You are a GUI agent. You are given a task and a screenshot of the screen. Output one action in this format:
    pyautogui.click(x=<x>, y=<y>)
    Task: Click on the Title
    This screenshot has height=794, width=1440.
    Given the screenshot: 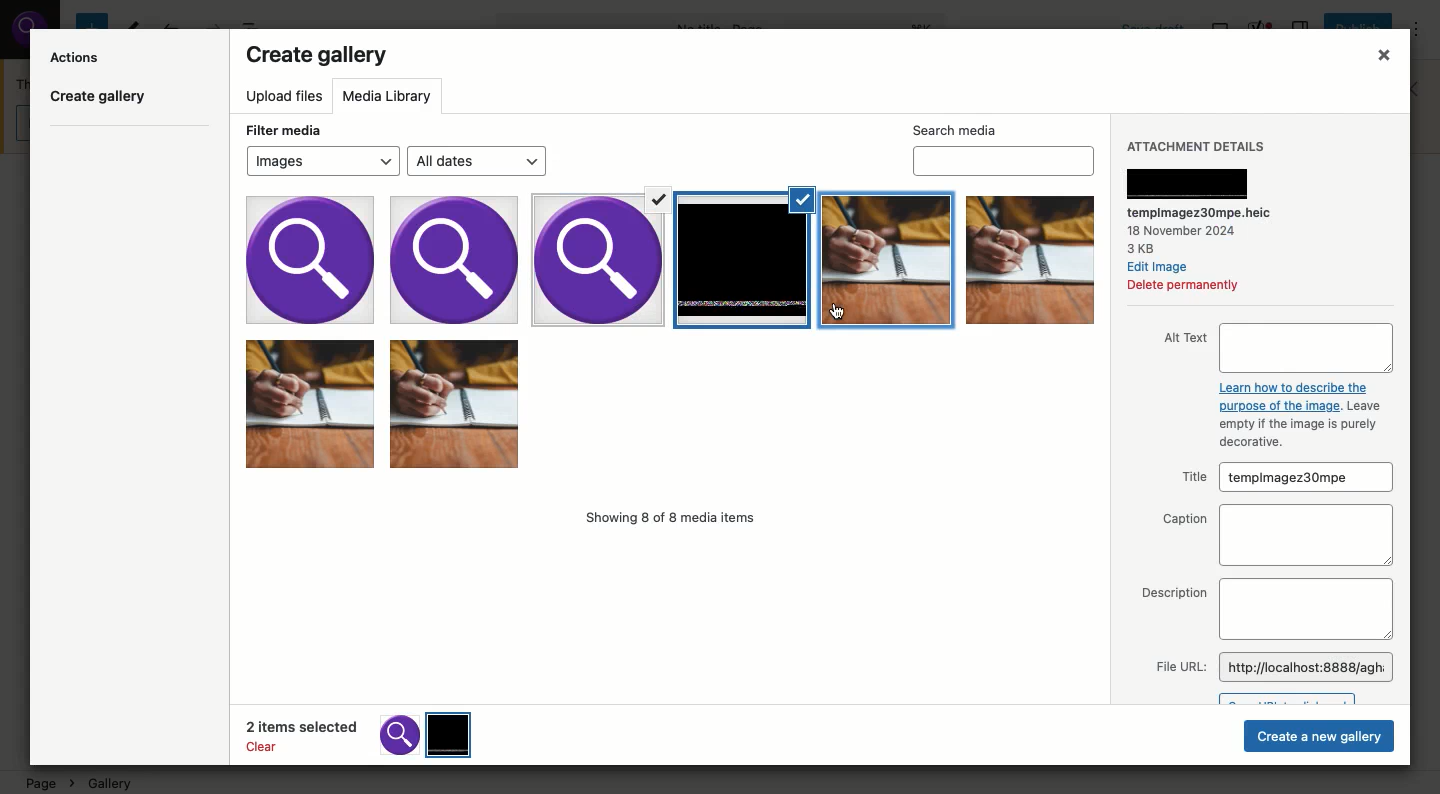 What is the action you would take?
    pyautogui.click(x=1190, y=479)
    